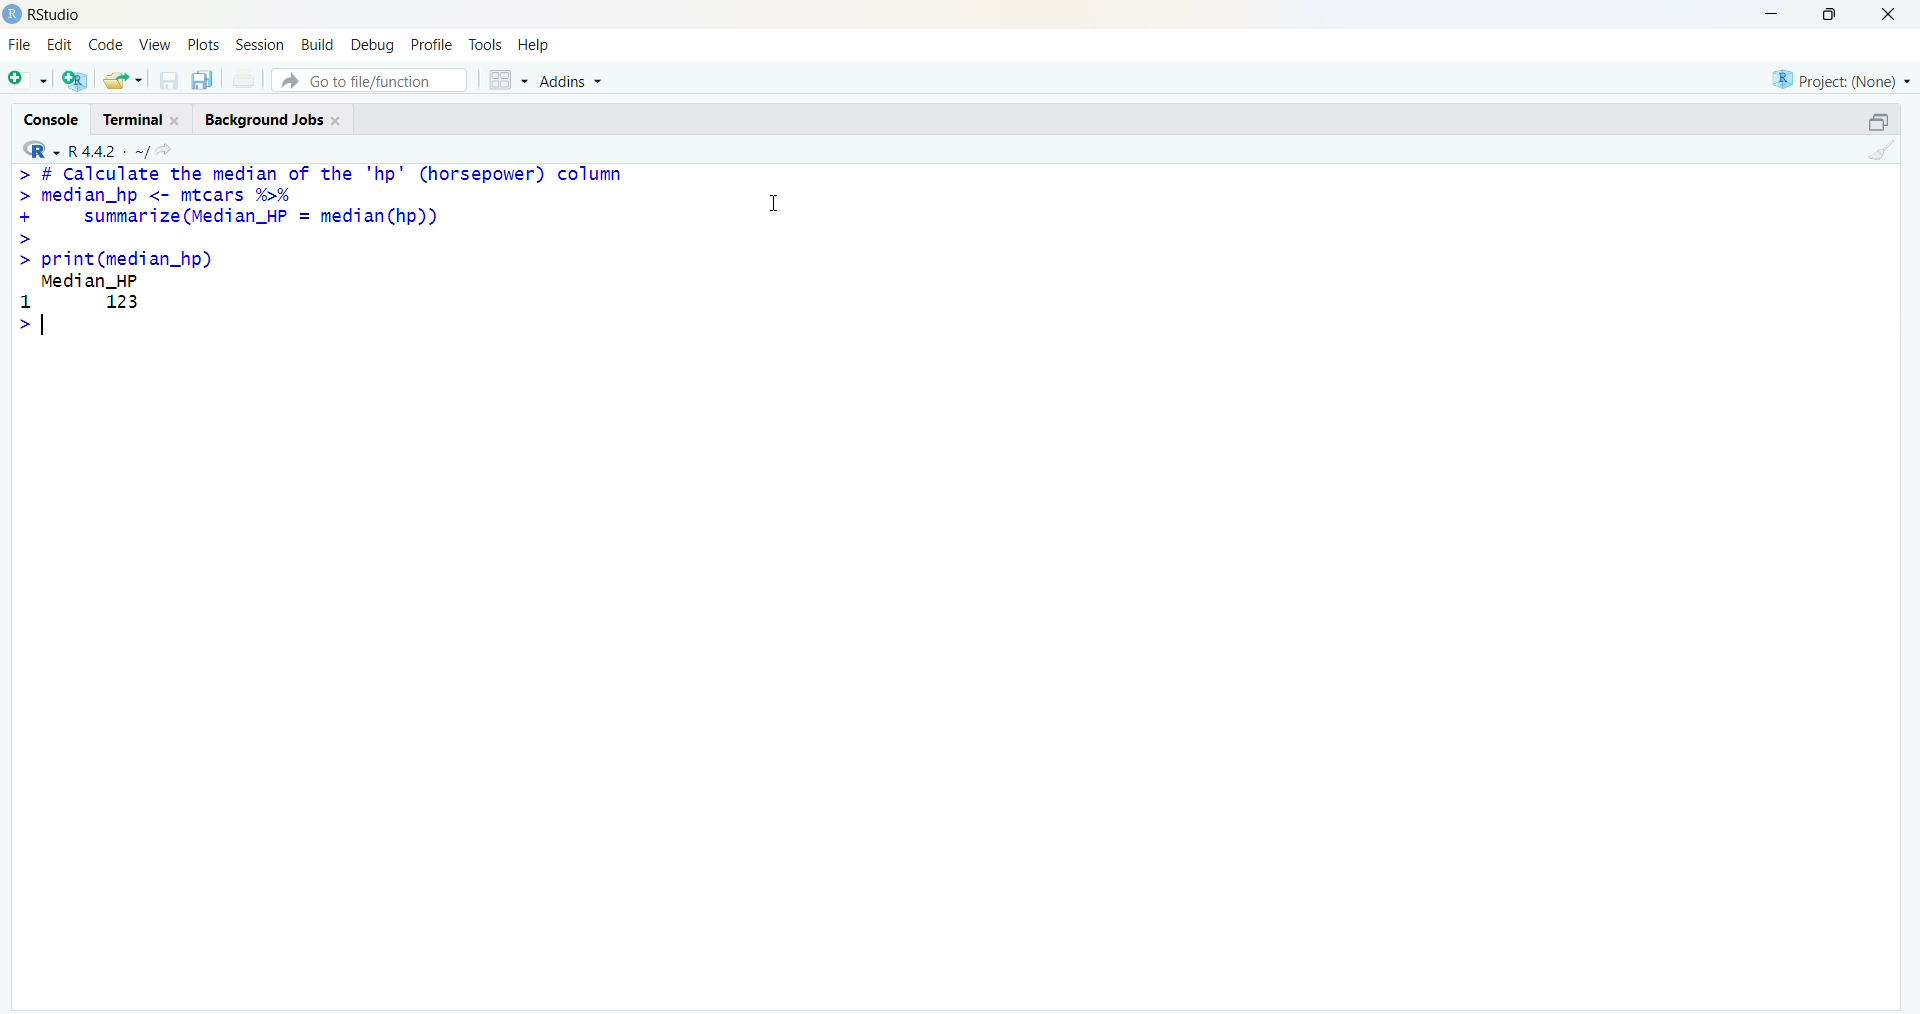 The height and width of the screenshot is (1014, 1920). I want to click on grid, so click(509, 79).